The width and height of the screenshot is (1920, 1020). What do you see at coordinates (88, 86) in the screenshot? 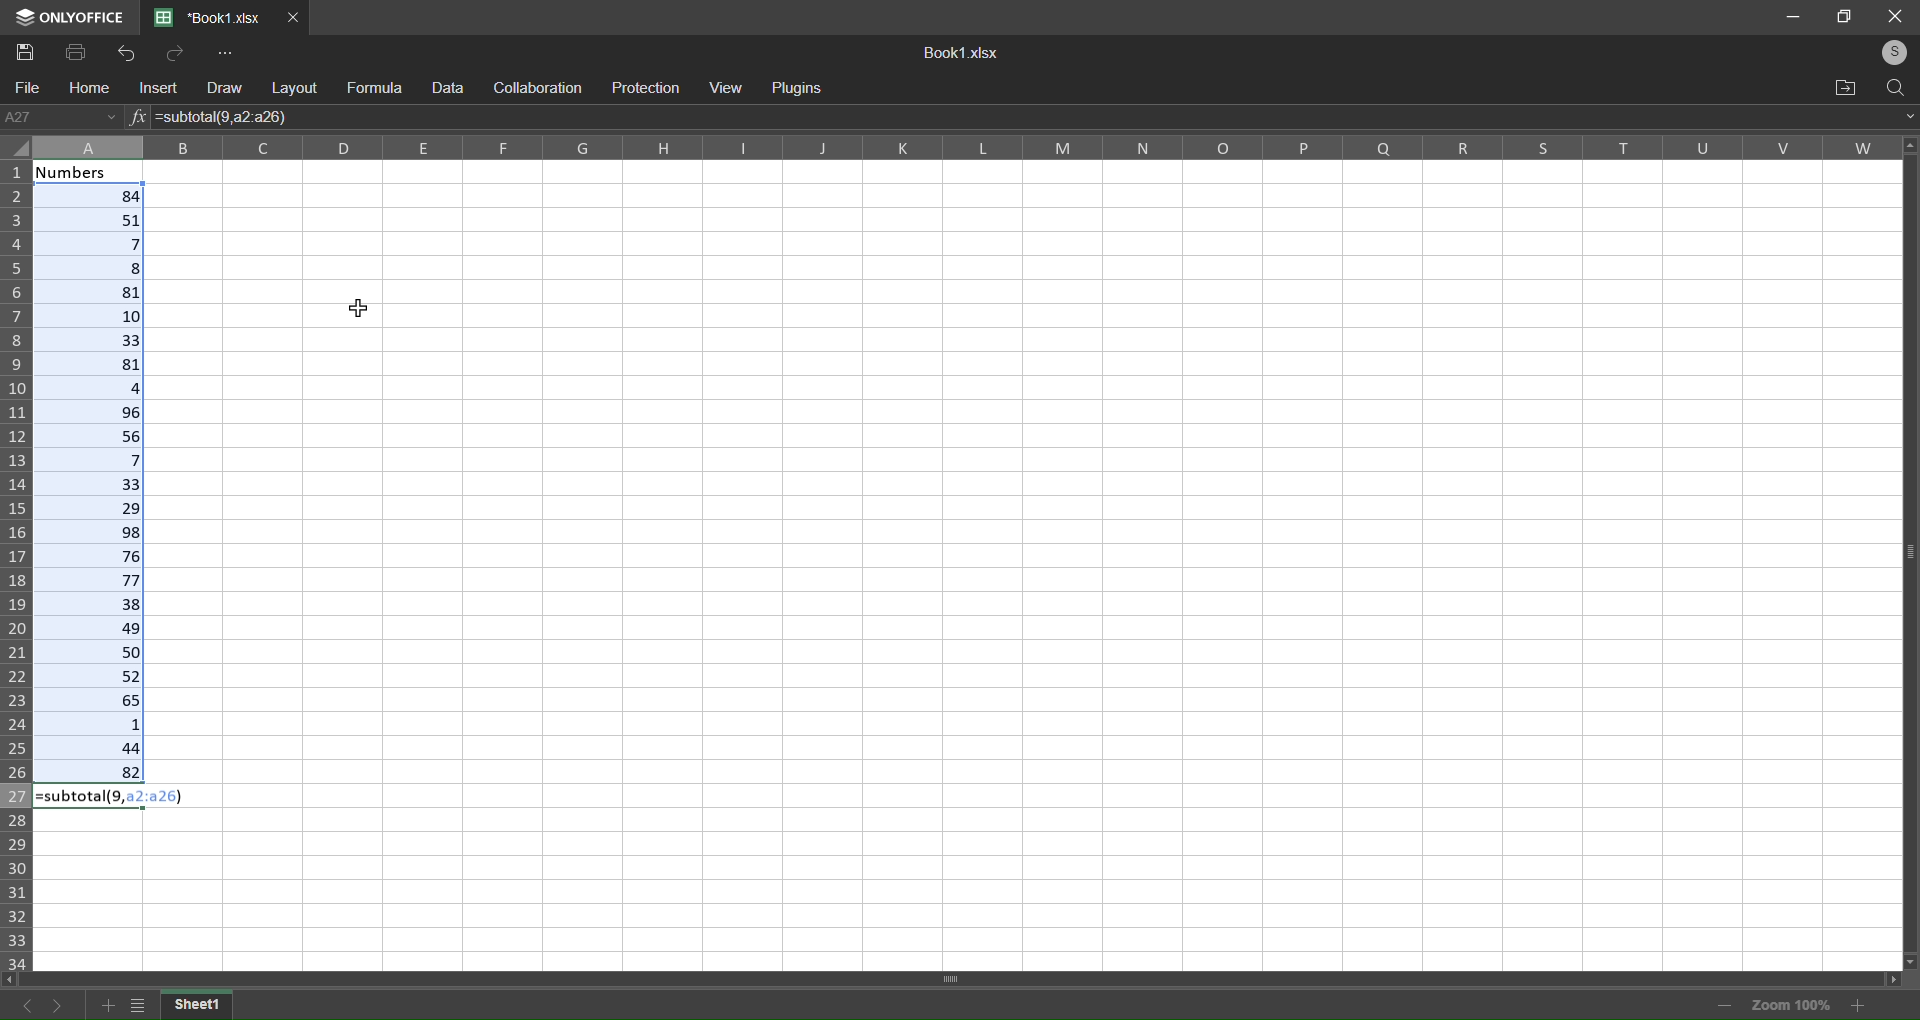
I see `home` at bounding box center [88, 86].